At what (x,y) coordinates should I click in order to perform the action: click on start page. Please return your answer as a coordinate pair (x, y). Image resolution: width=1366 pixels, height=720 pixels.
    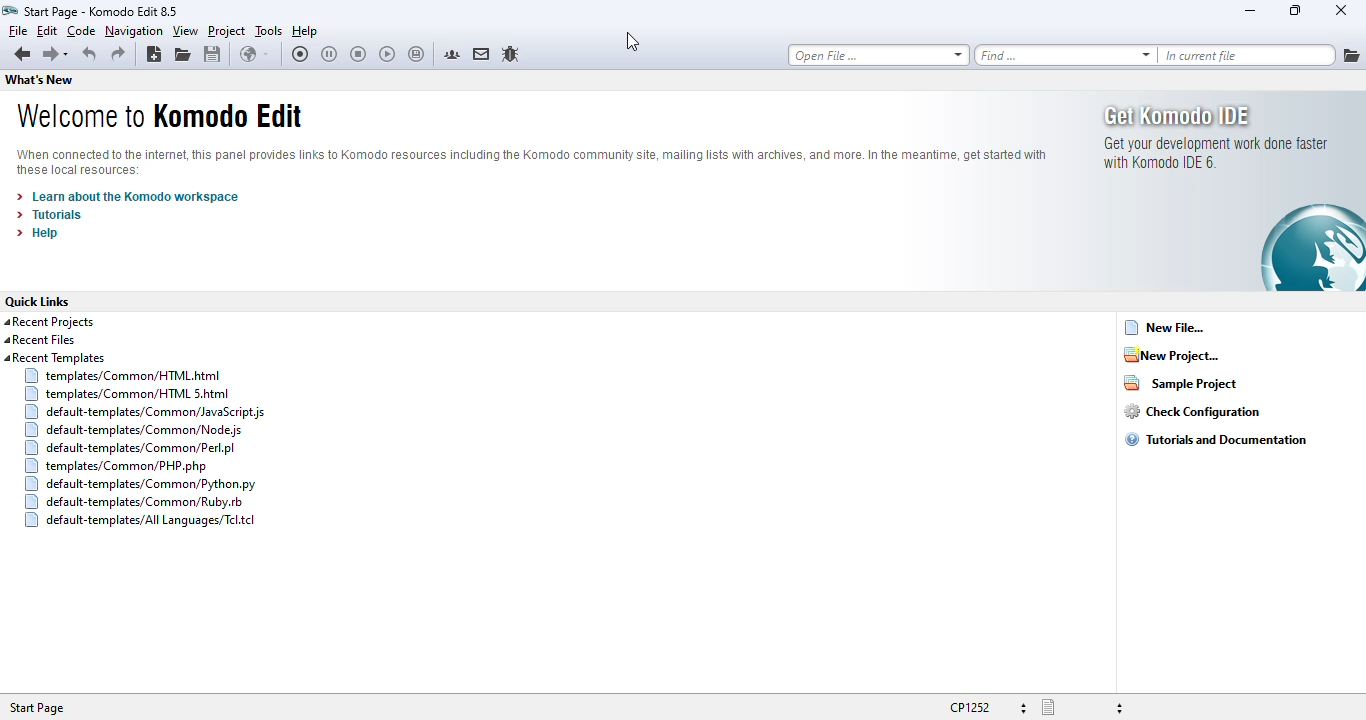
    Looking at the image, I should click on (36, 708).